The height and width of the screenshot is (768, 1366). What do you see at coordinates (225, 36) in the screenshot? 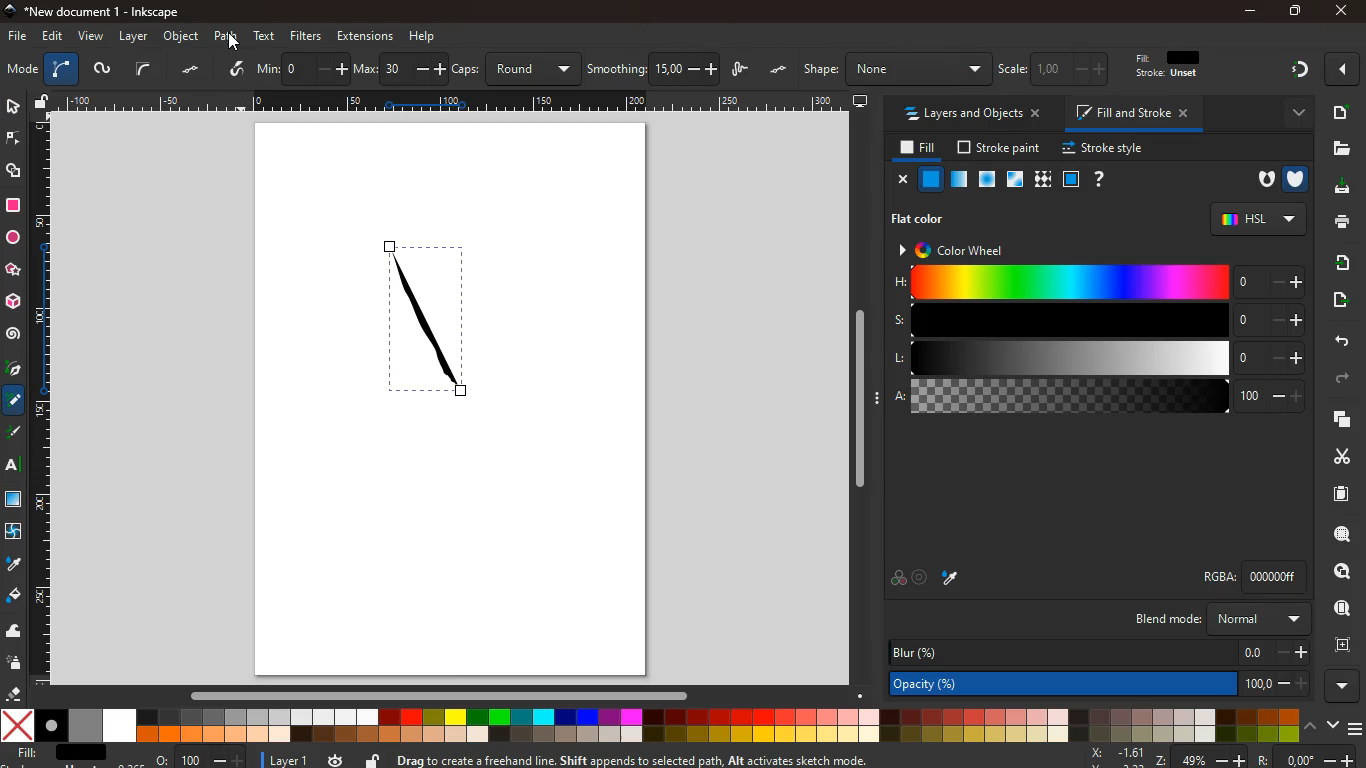
I see `path` at bounding box center [225, 36].